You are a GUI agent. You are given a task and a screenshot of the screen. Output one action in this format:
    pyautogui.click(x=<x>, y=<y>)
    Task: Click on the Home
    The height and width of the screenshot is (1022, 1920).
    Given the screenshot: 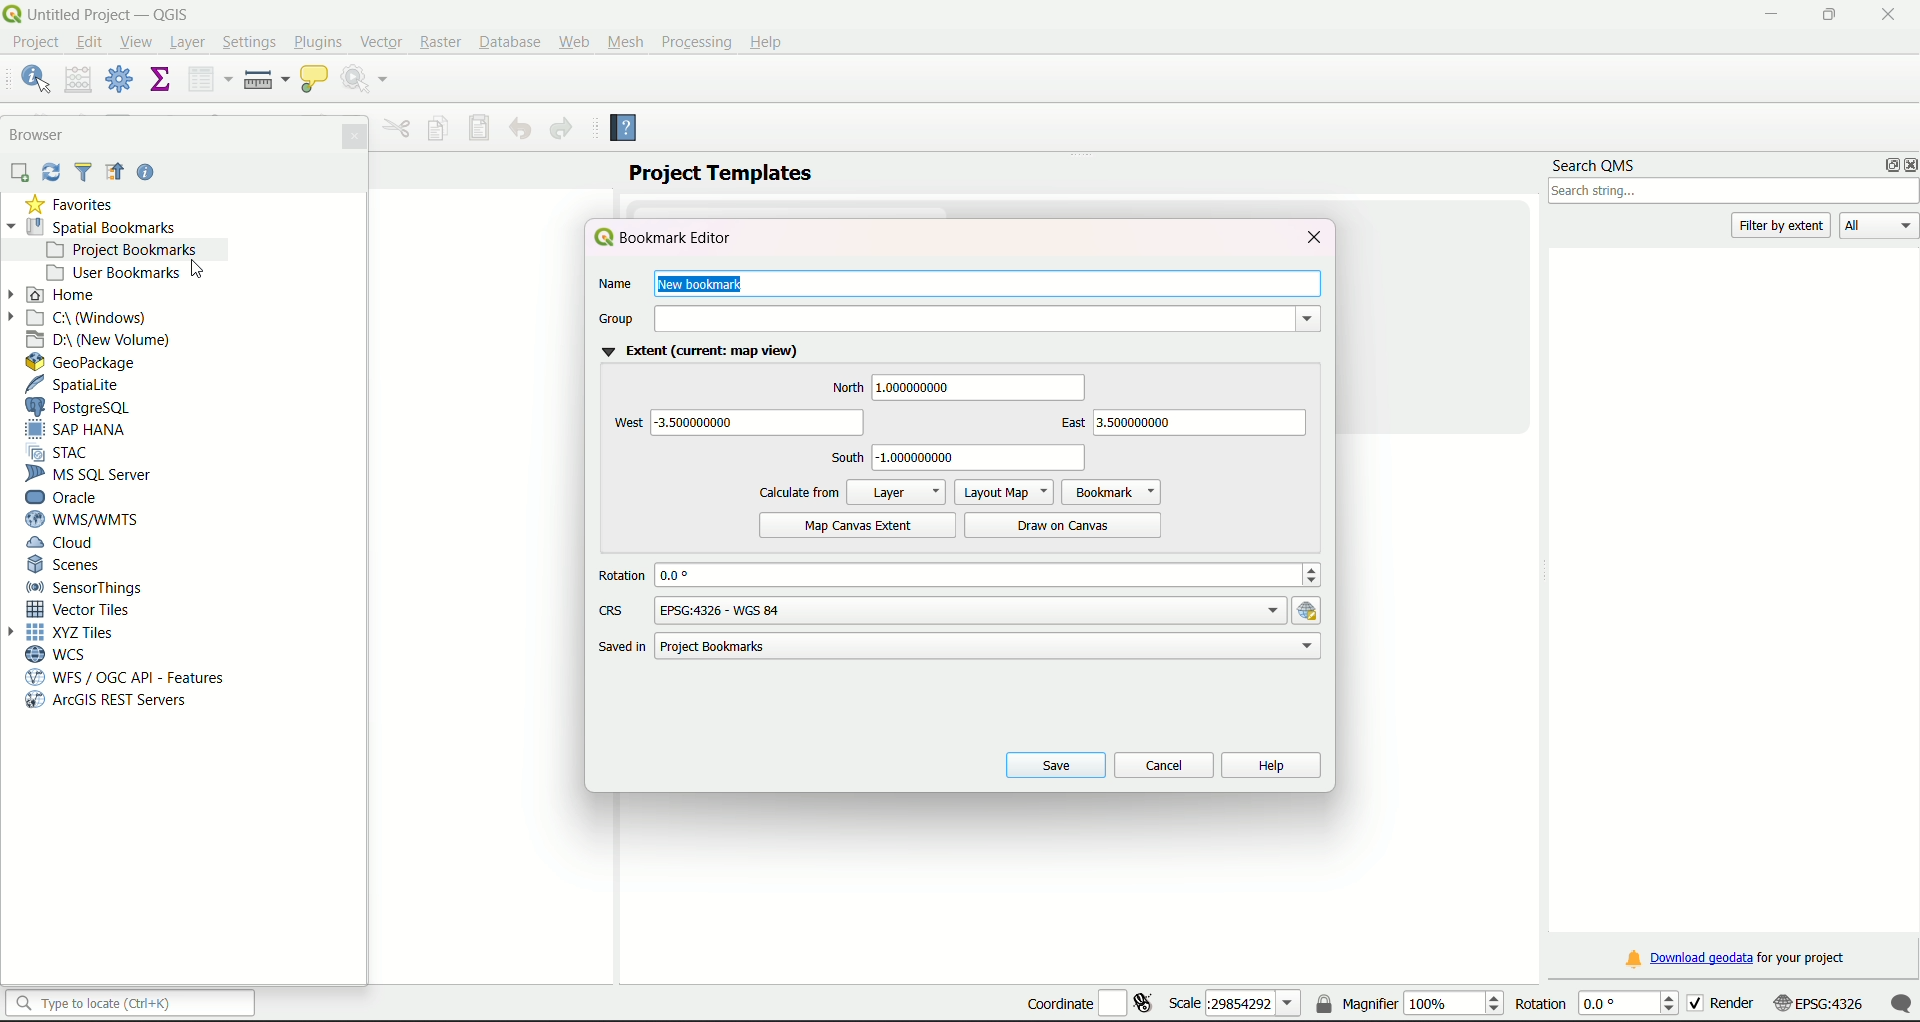 What is the action you would take?
    pyautogui.click(x=63, y=295)
    